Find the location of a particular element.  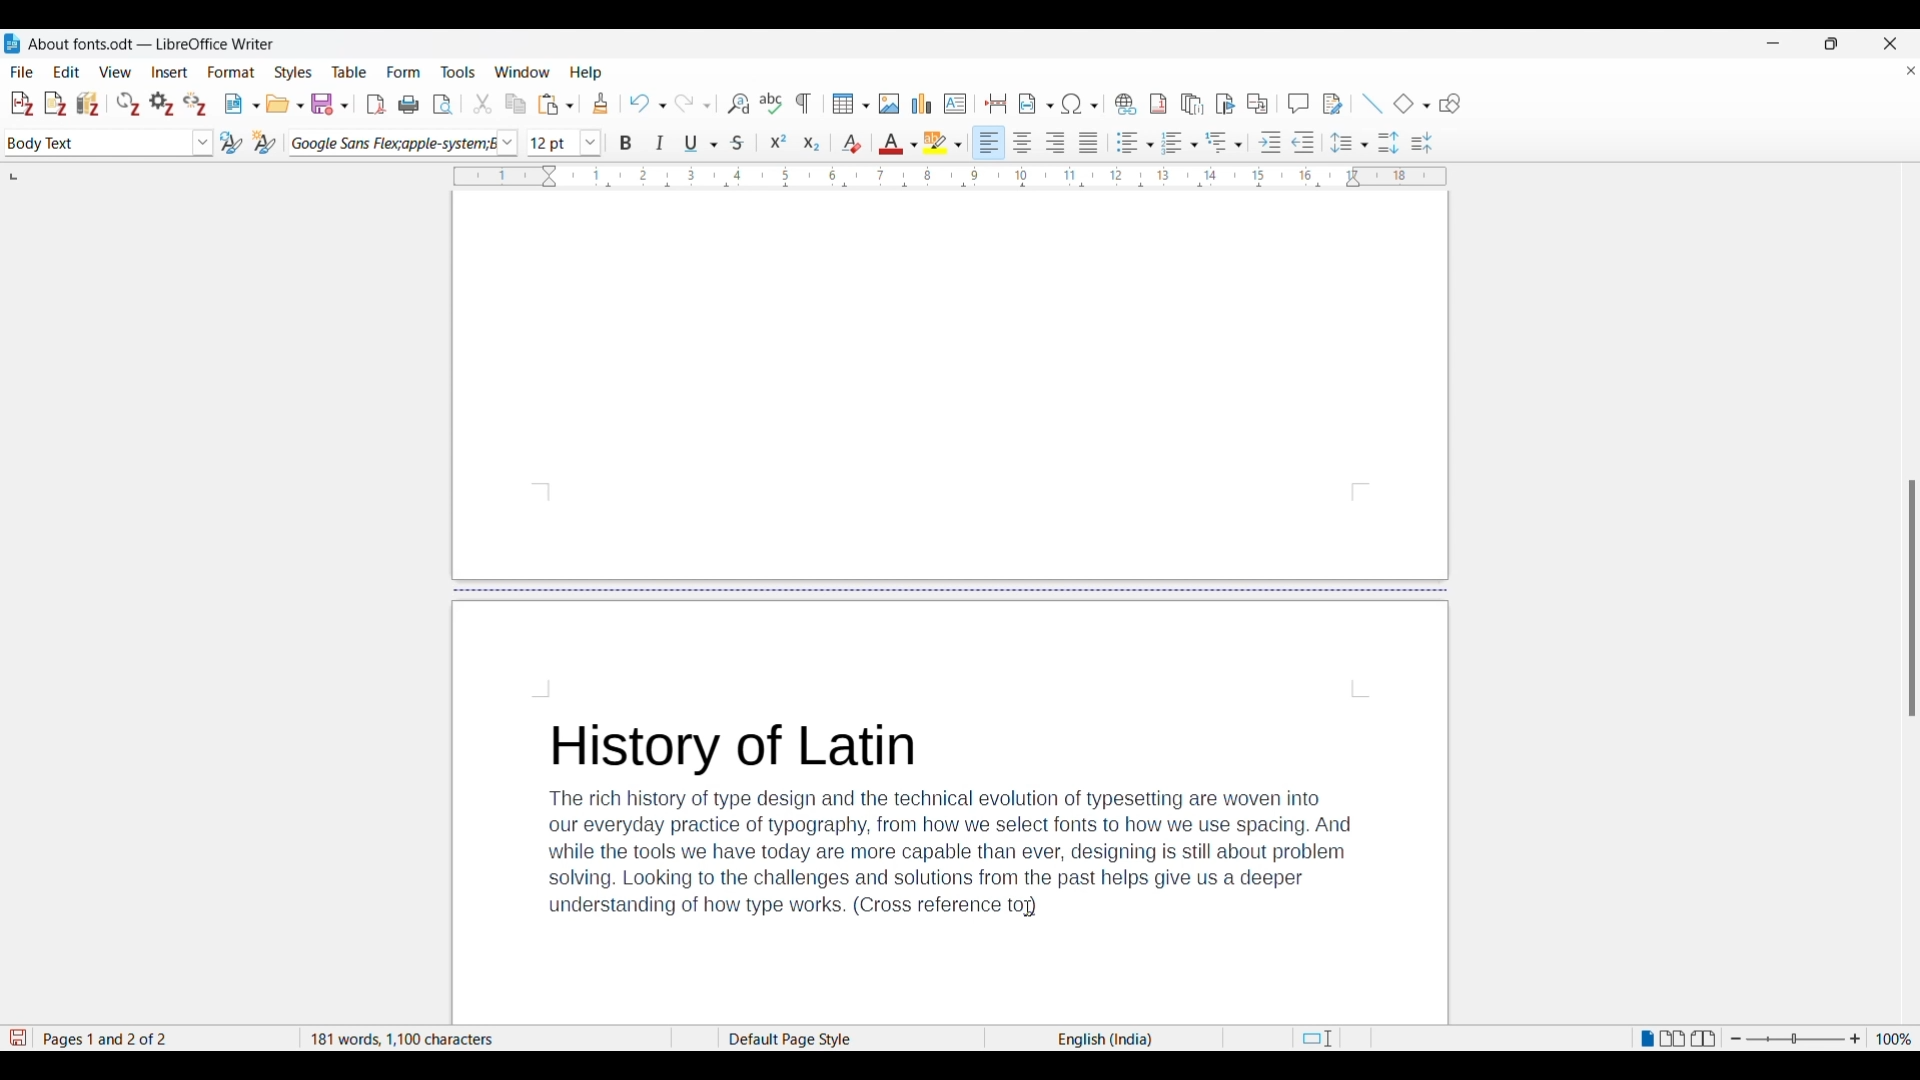

Toggle ordered list is located at coordinates (1179, 143).